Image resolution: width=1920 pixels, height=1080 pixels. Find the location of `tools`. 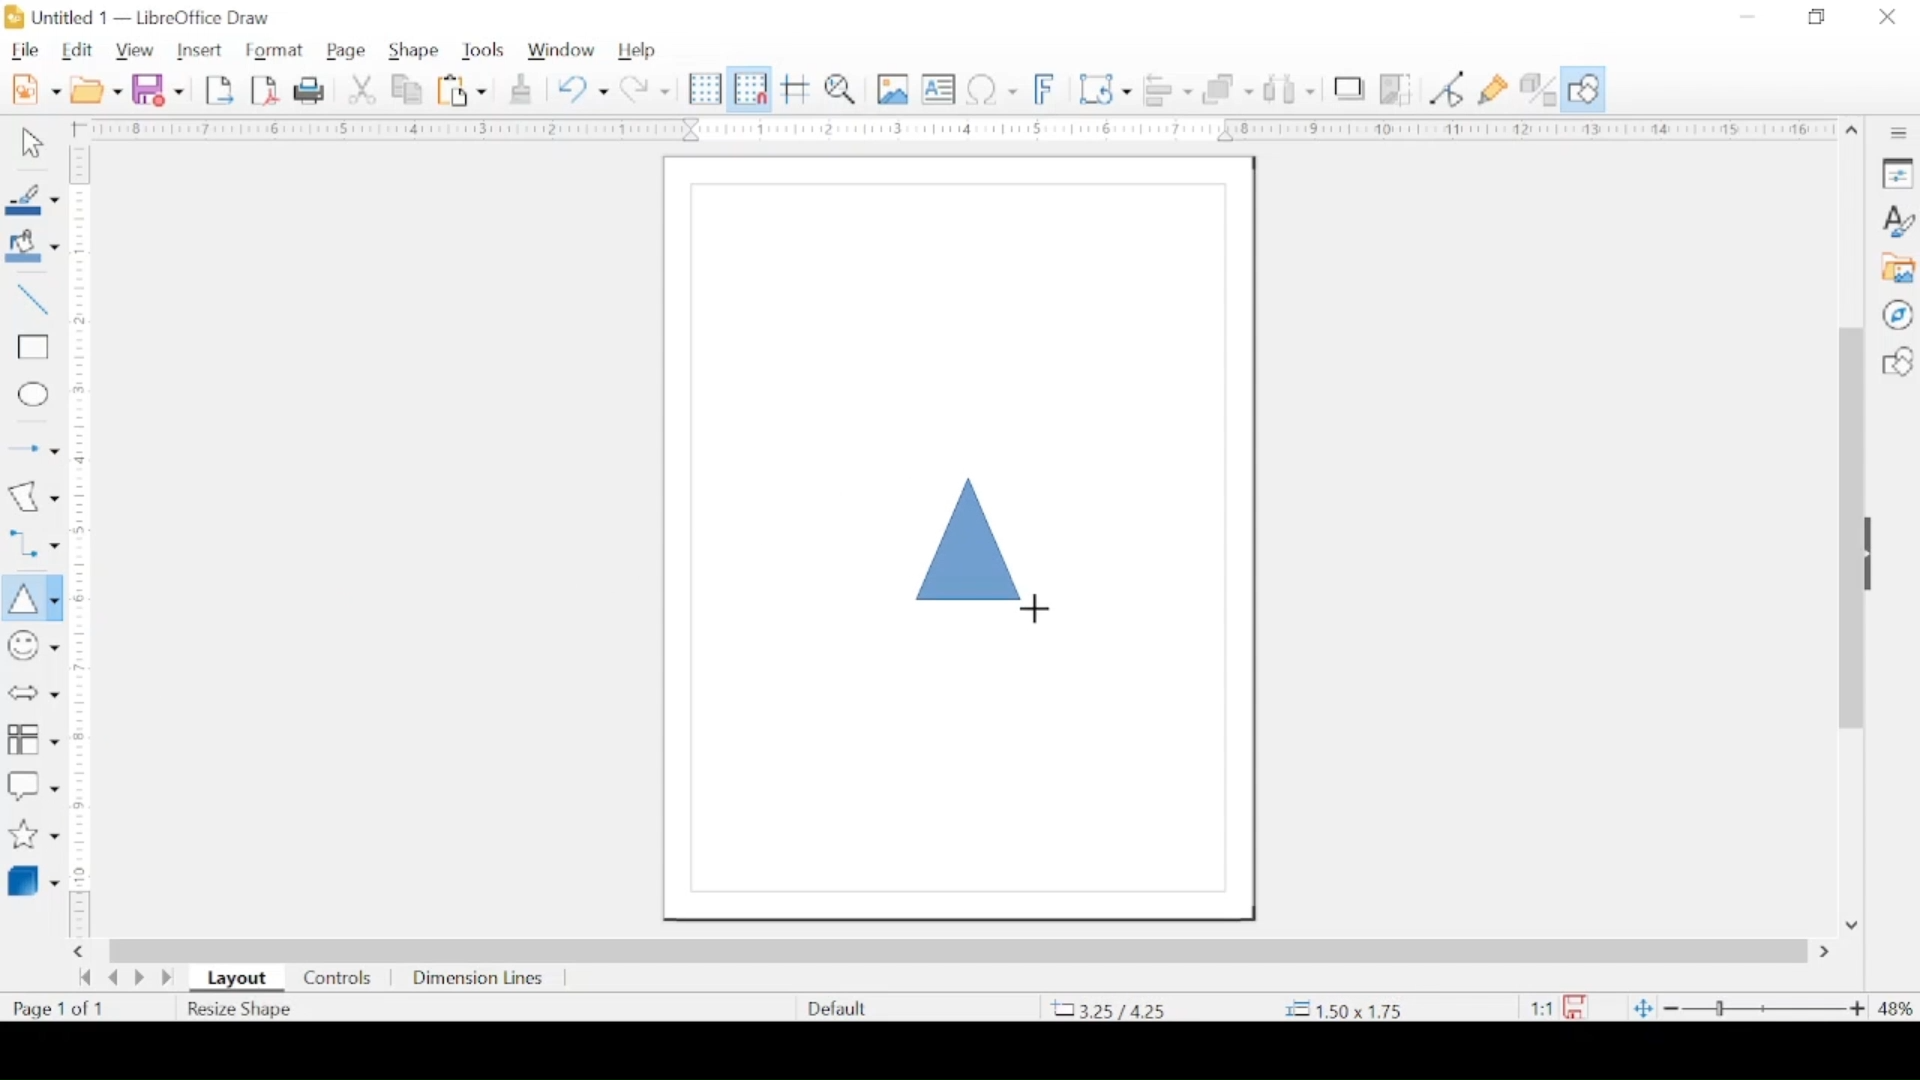

tools is located at coordinates (483, 50).